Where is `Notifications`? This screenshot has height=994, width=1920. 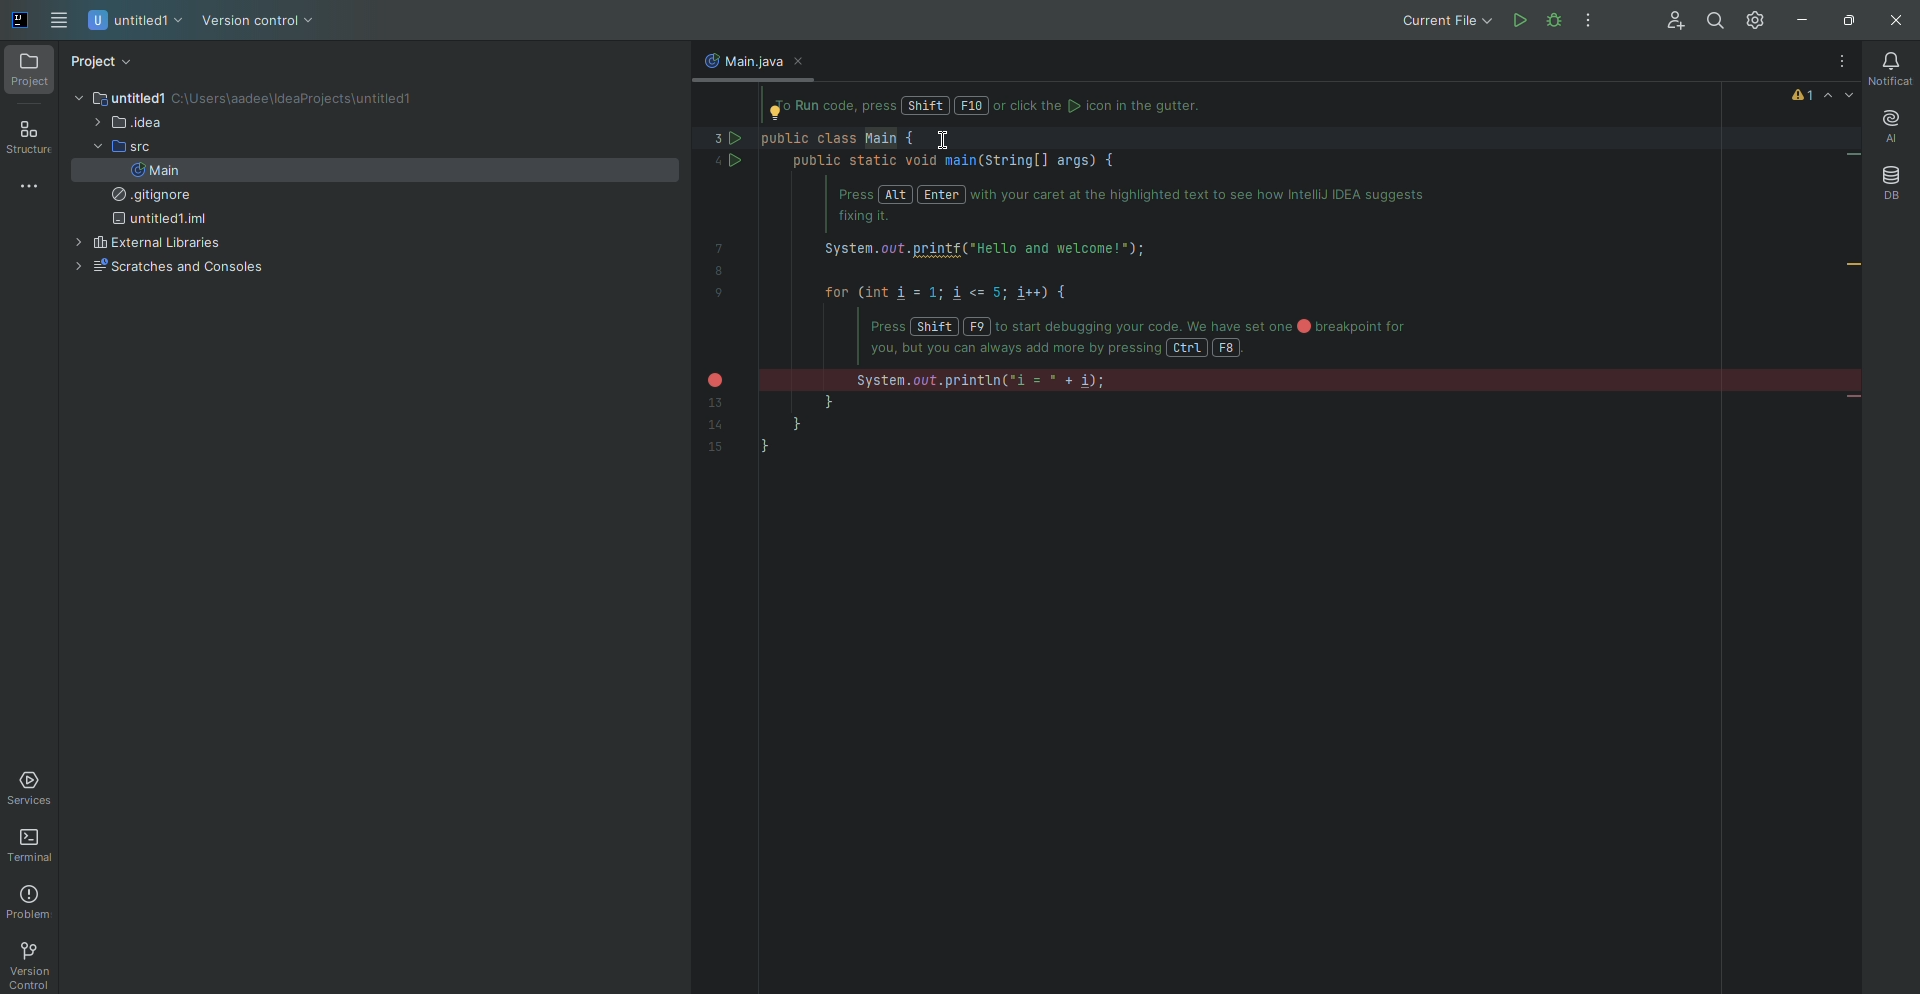 Notifications is located at coordinates (1890, 68).